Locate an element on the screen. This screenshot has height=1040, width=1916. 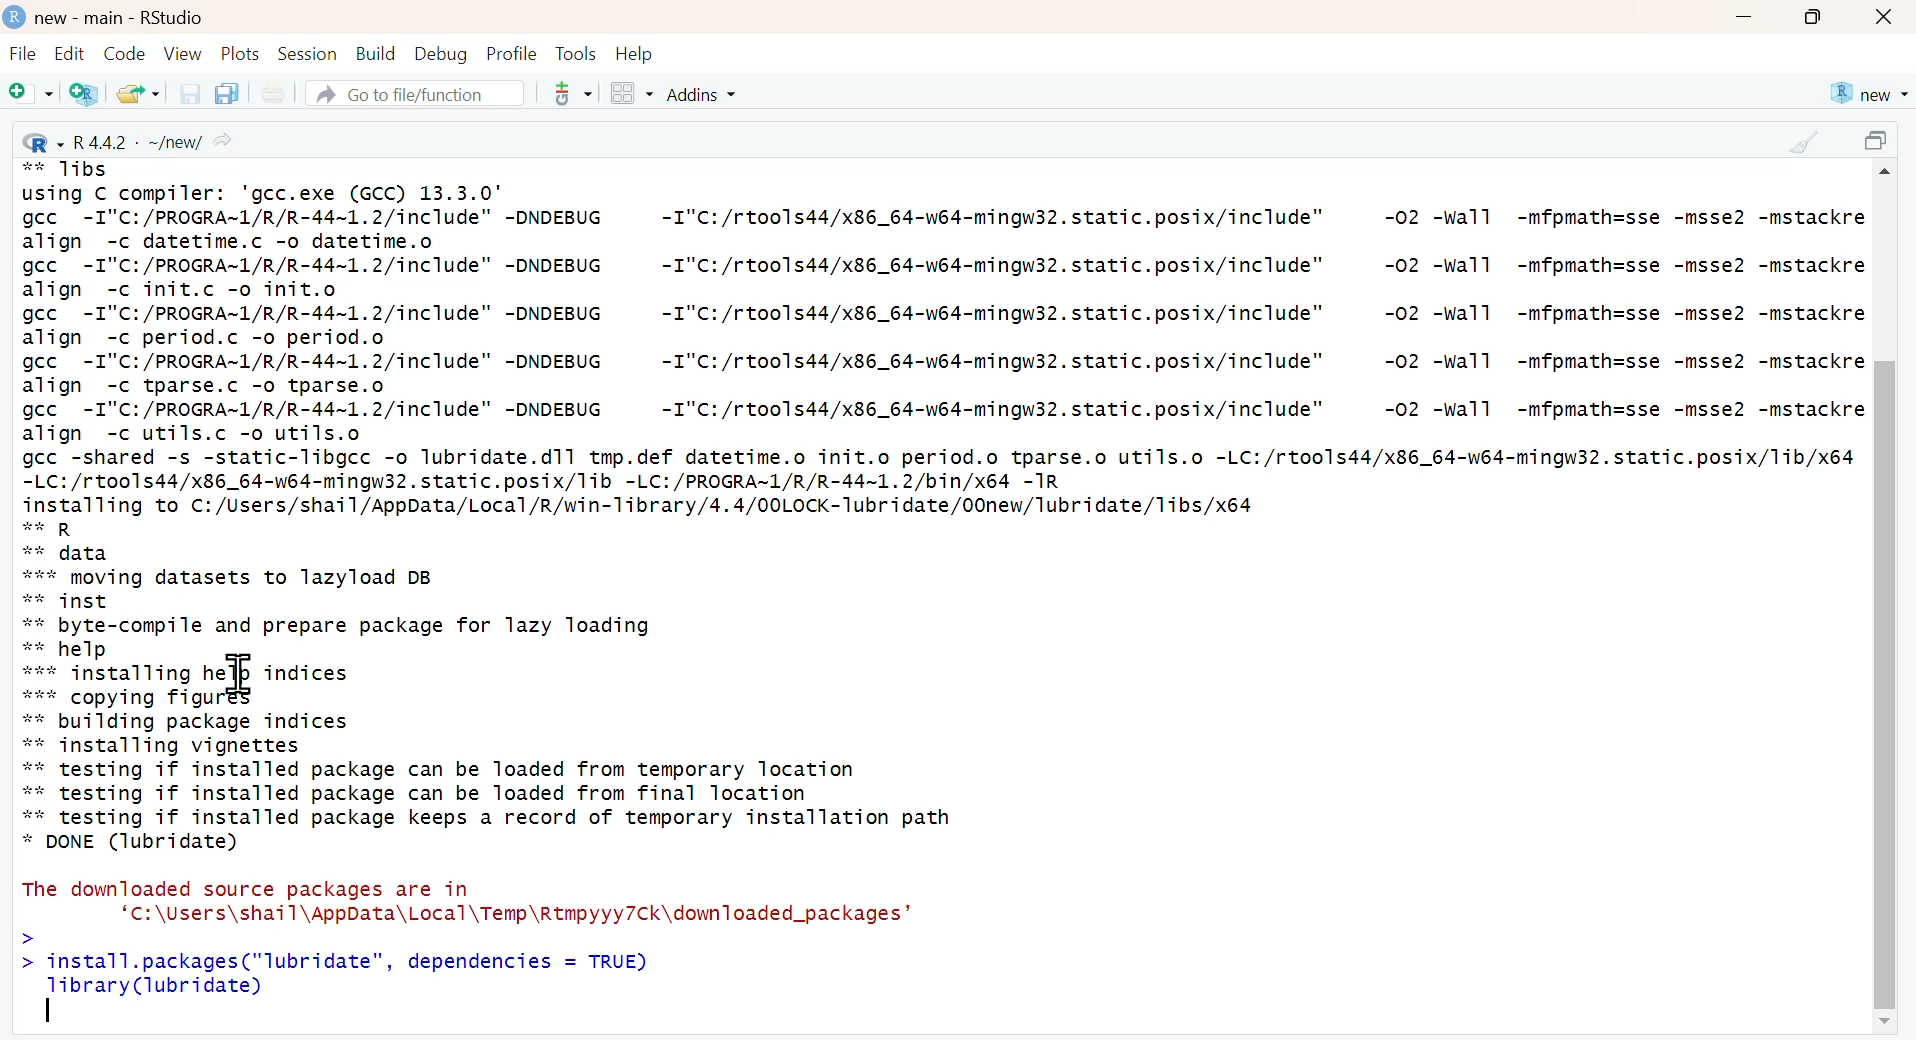
print is located at coordinates (272, 94).